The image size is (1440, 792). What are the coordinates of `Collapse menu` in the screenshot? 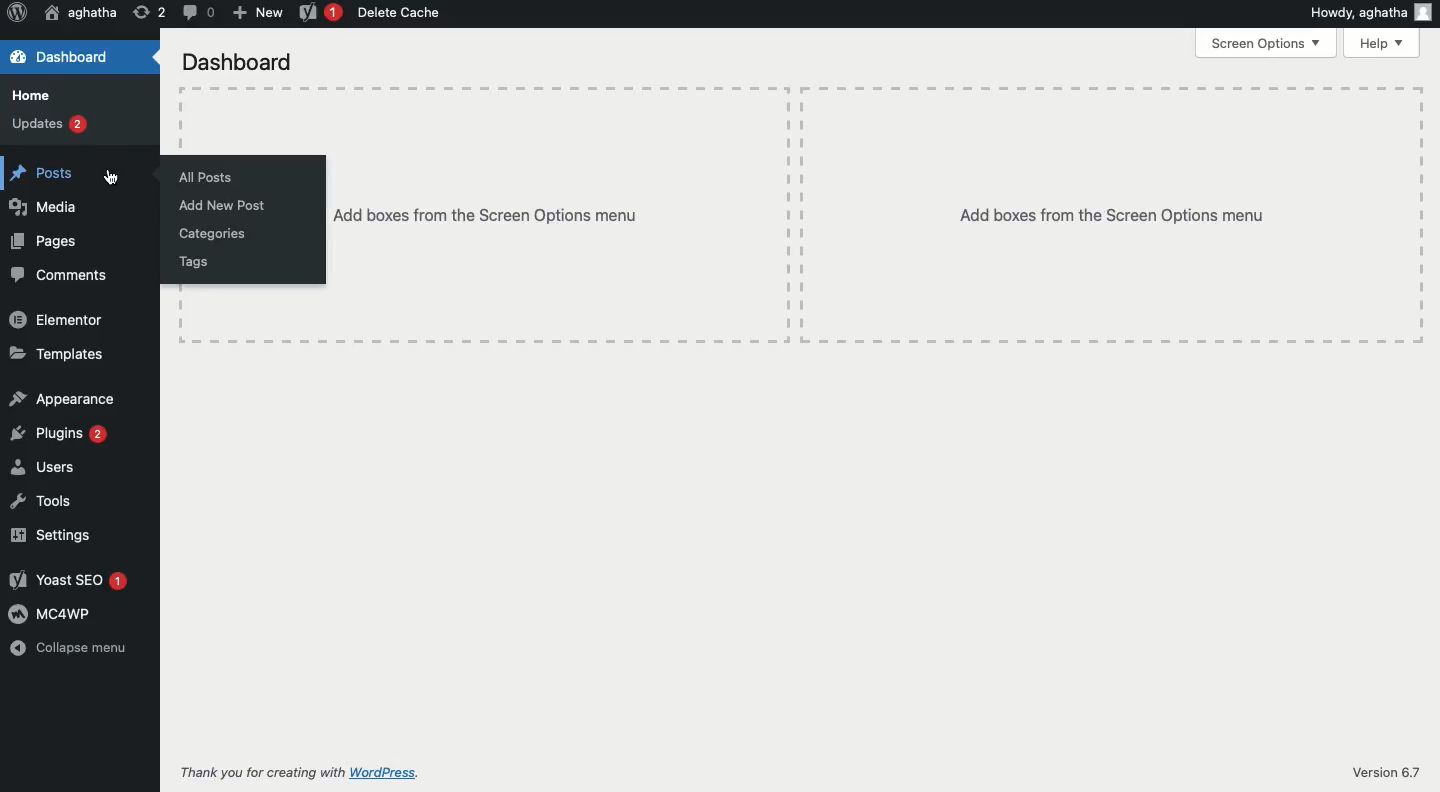 It's located at (71, 647).